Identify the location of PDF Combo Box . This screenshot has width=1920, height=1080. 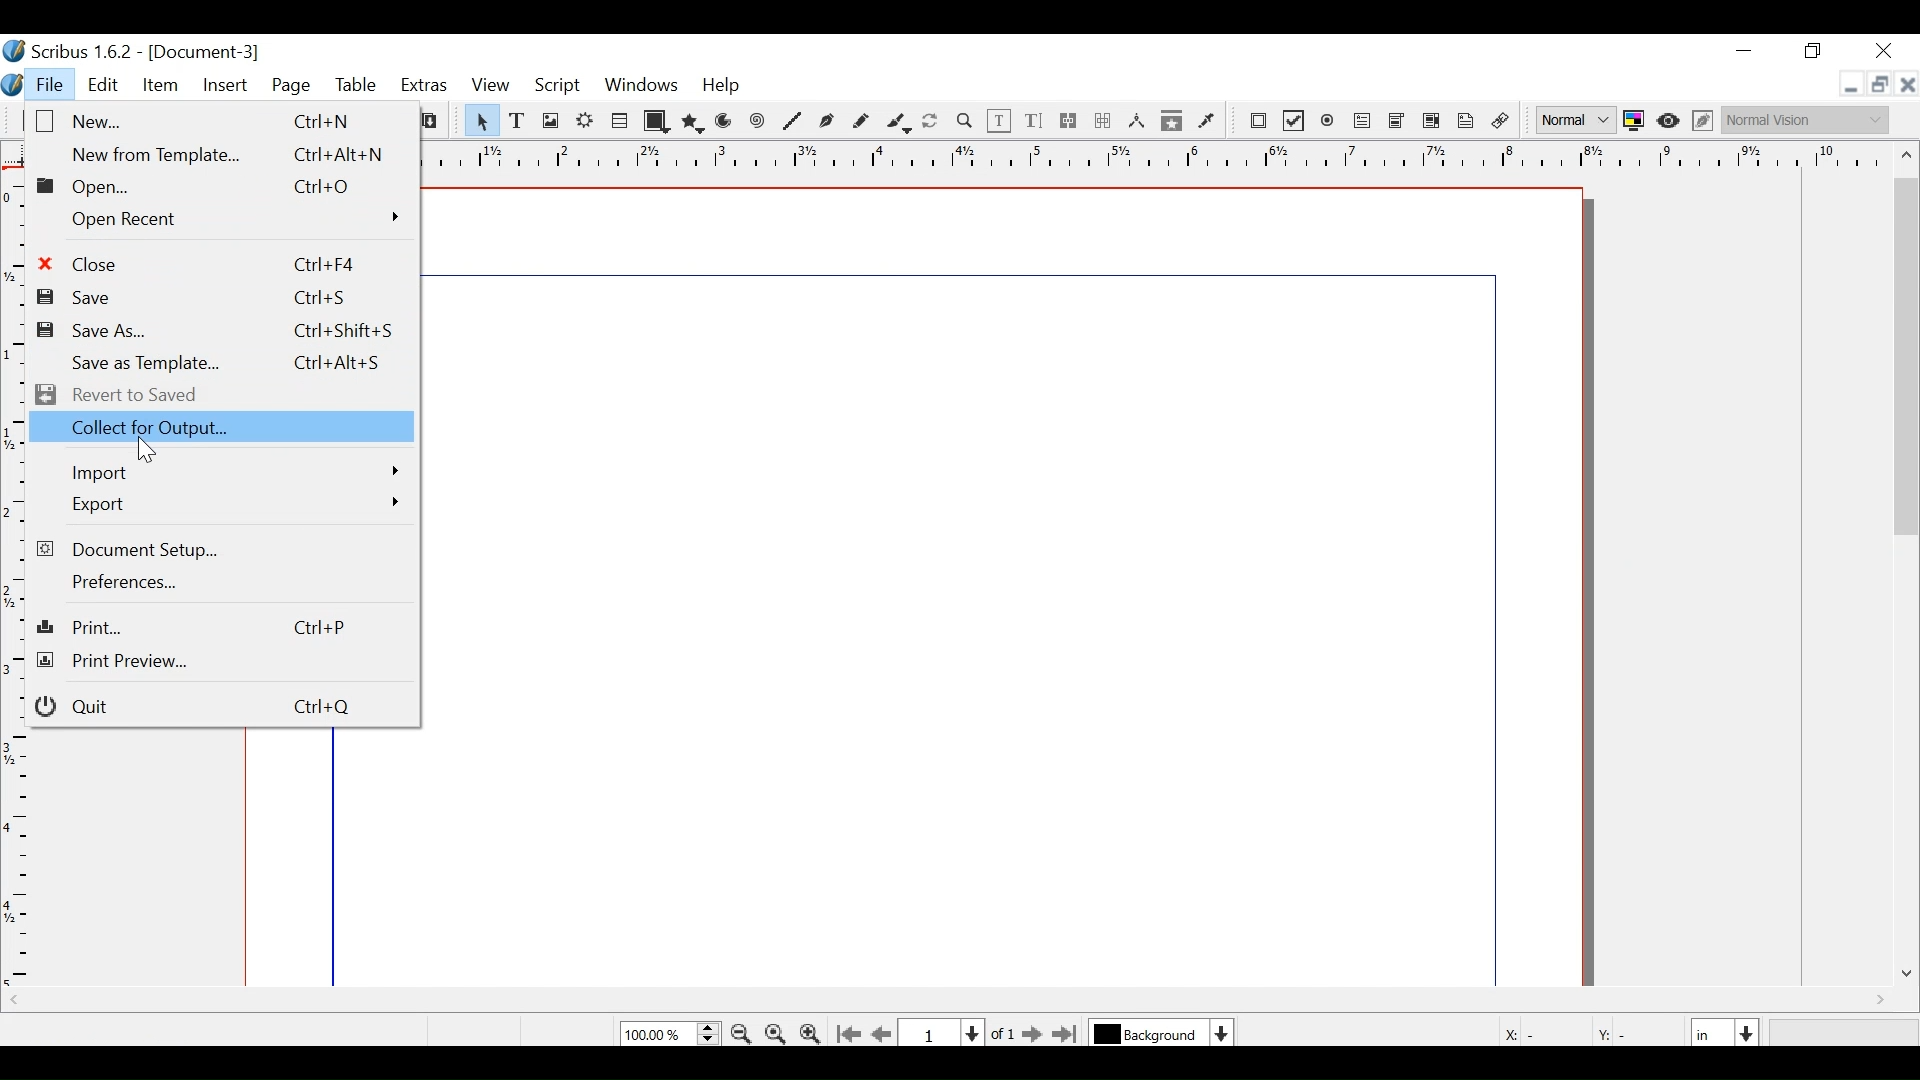
(1399, 123).